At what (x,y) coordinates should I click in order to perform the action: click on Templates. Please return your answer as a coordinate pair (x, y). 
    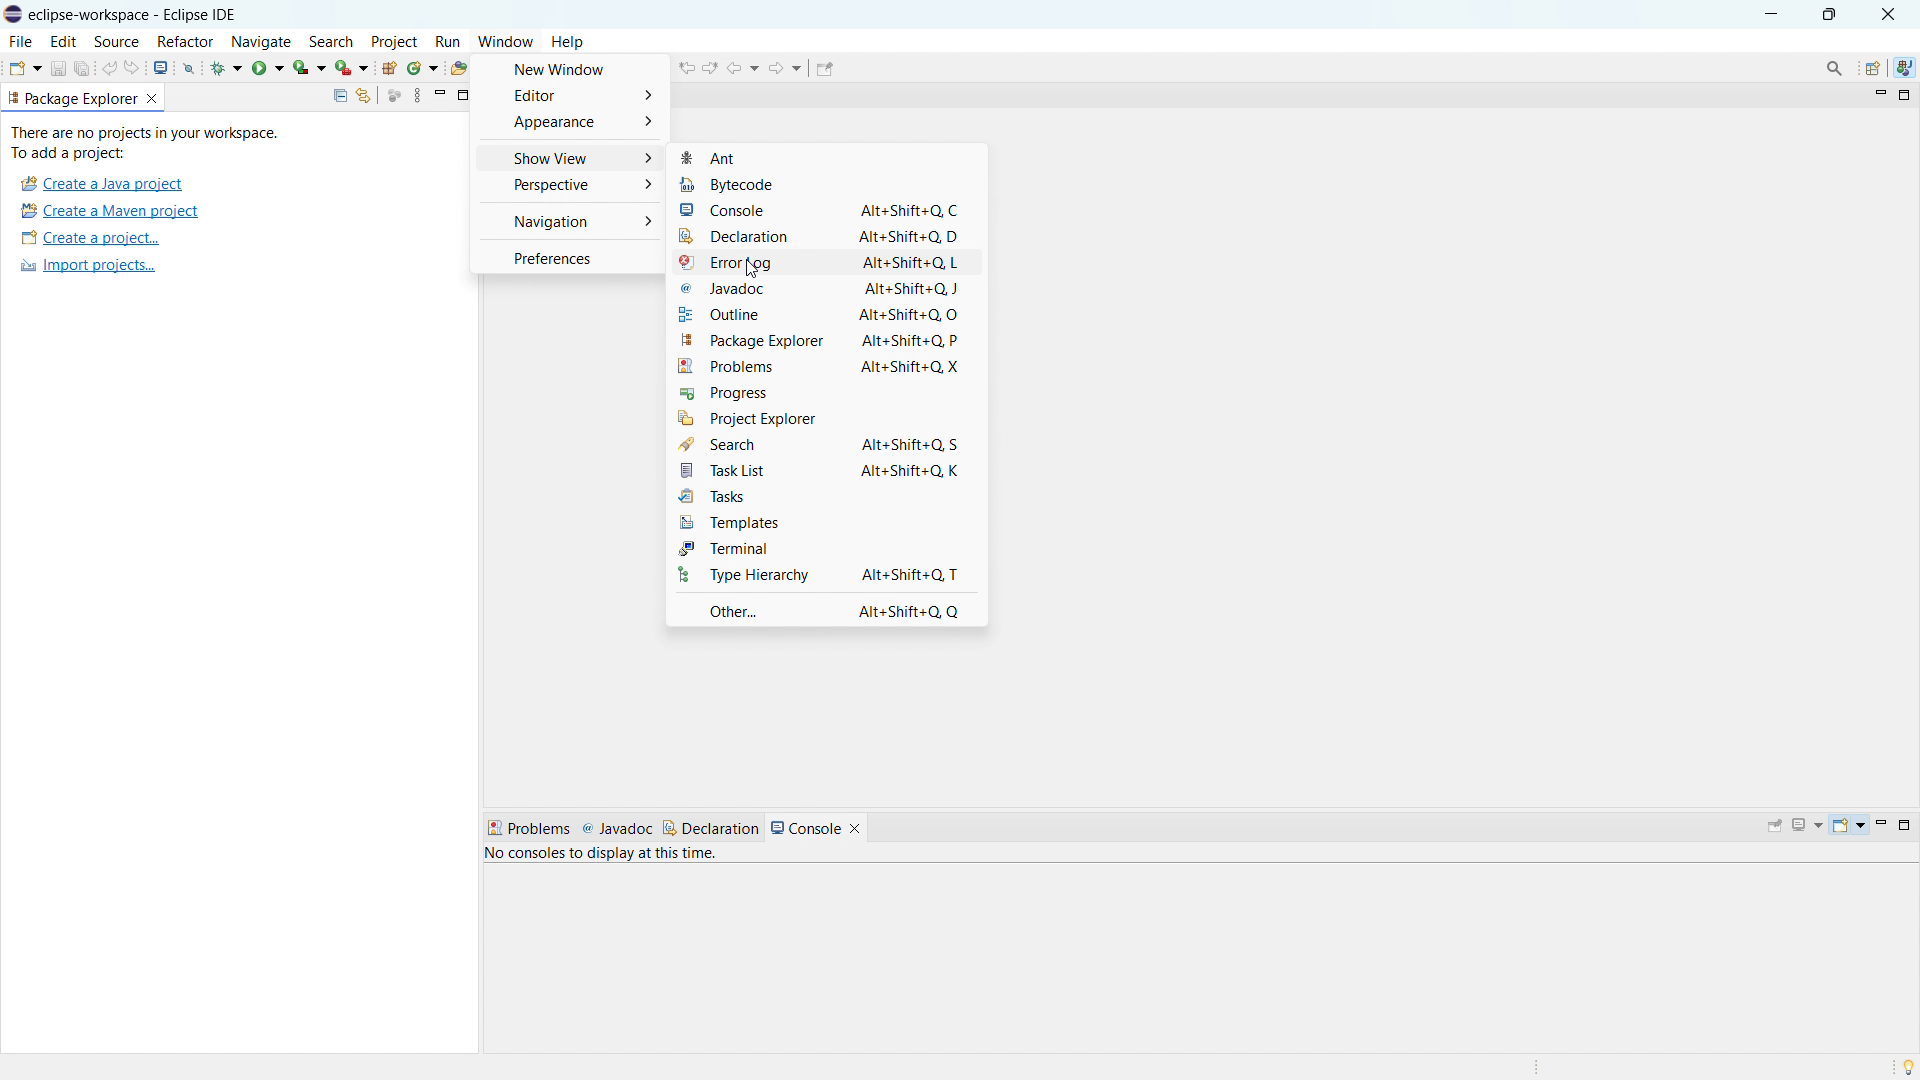
    Looking at the image, I should click on (802, 522).